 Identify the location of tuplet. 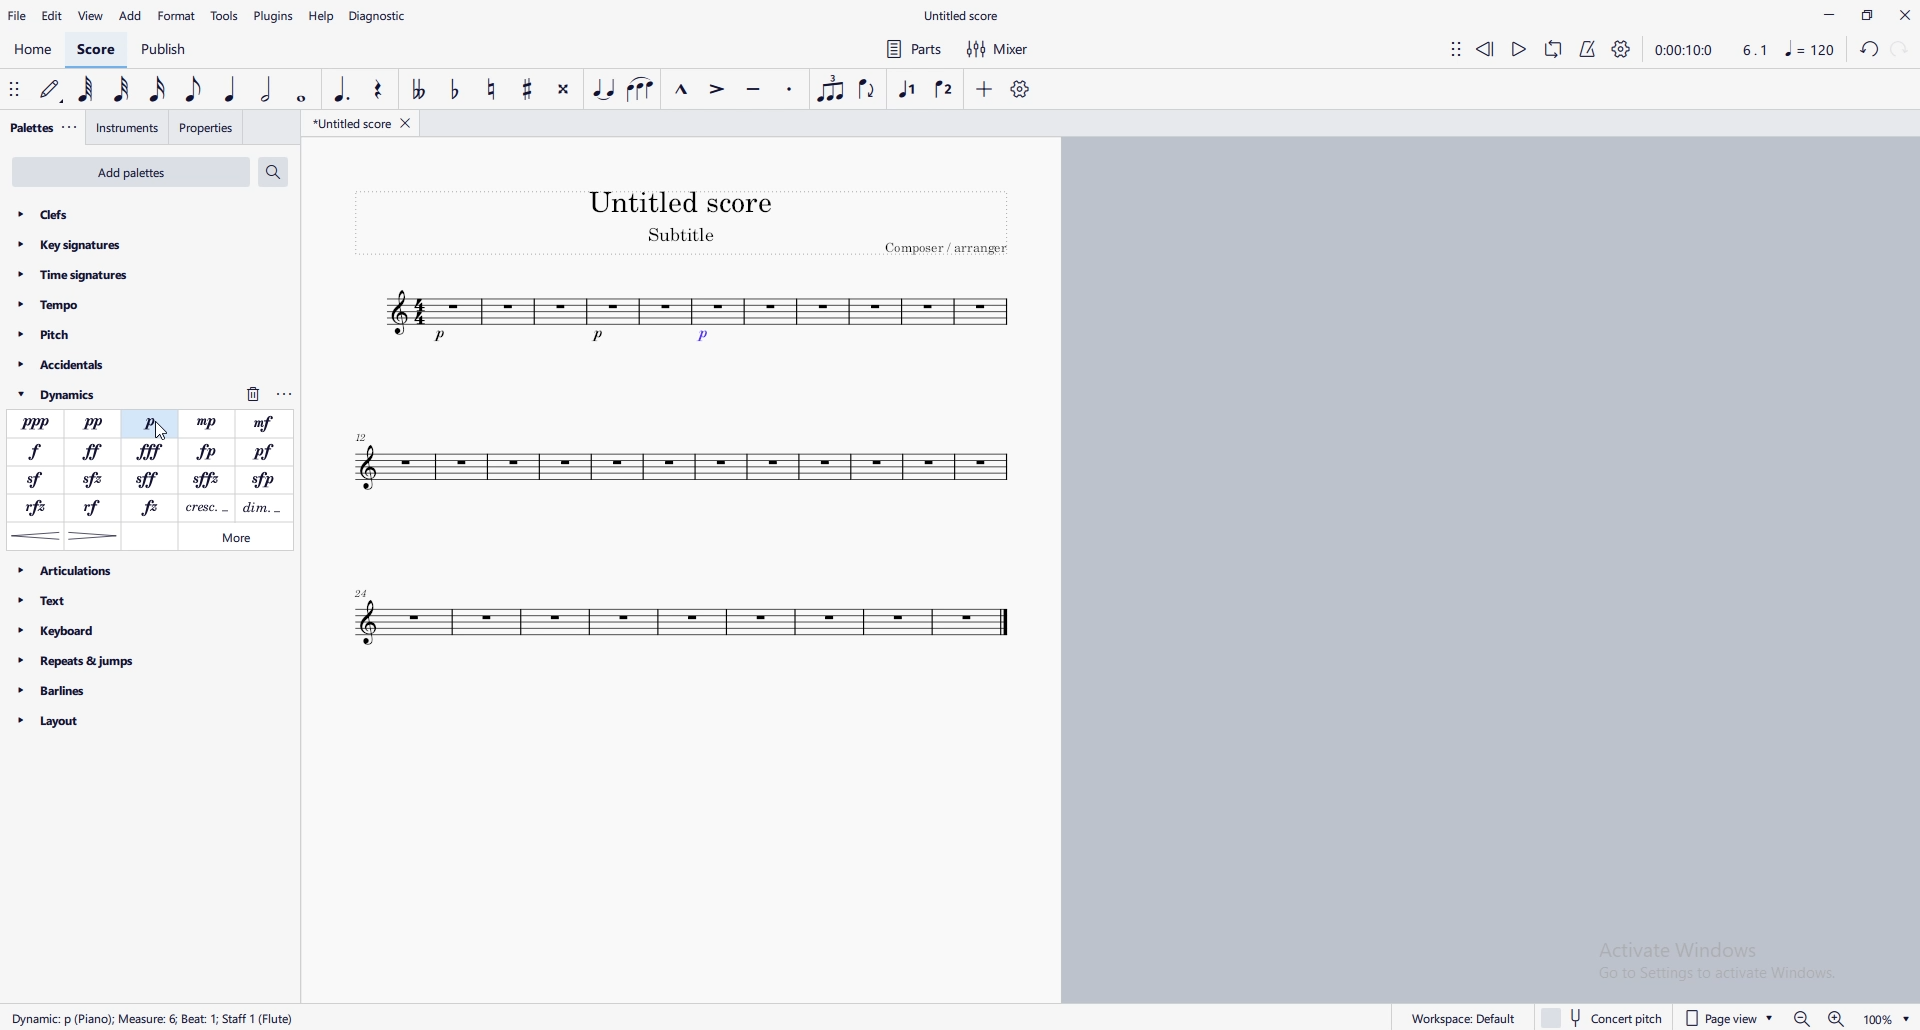
(832, 89).